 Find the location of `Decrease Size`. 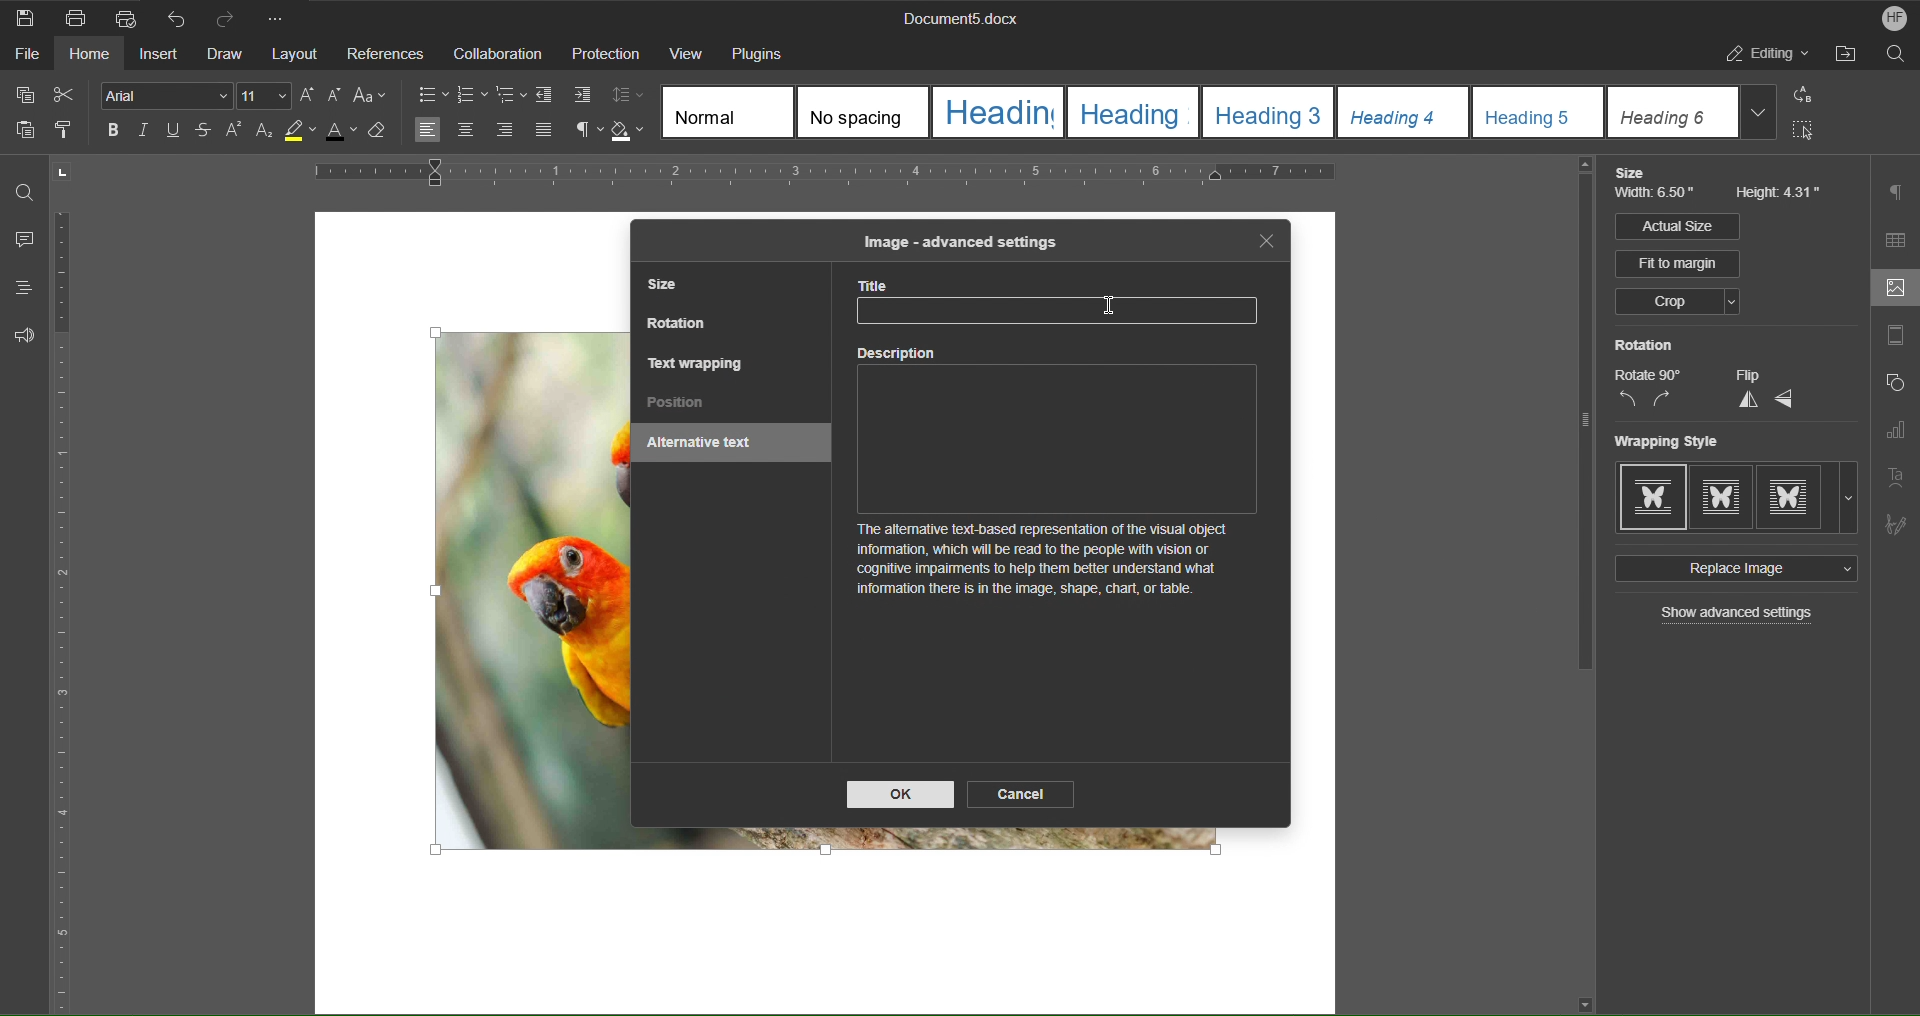

Decrease Size is located at coordinates (338, 96).